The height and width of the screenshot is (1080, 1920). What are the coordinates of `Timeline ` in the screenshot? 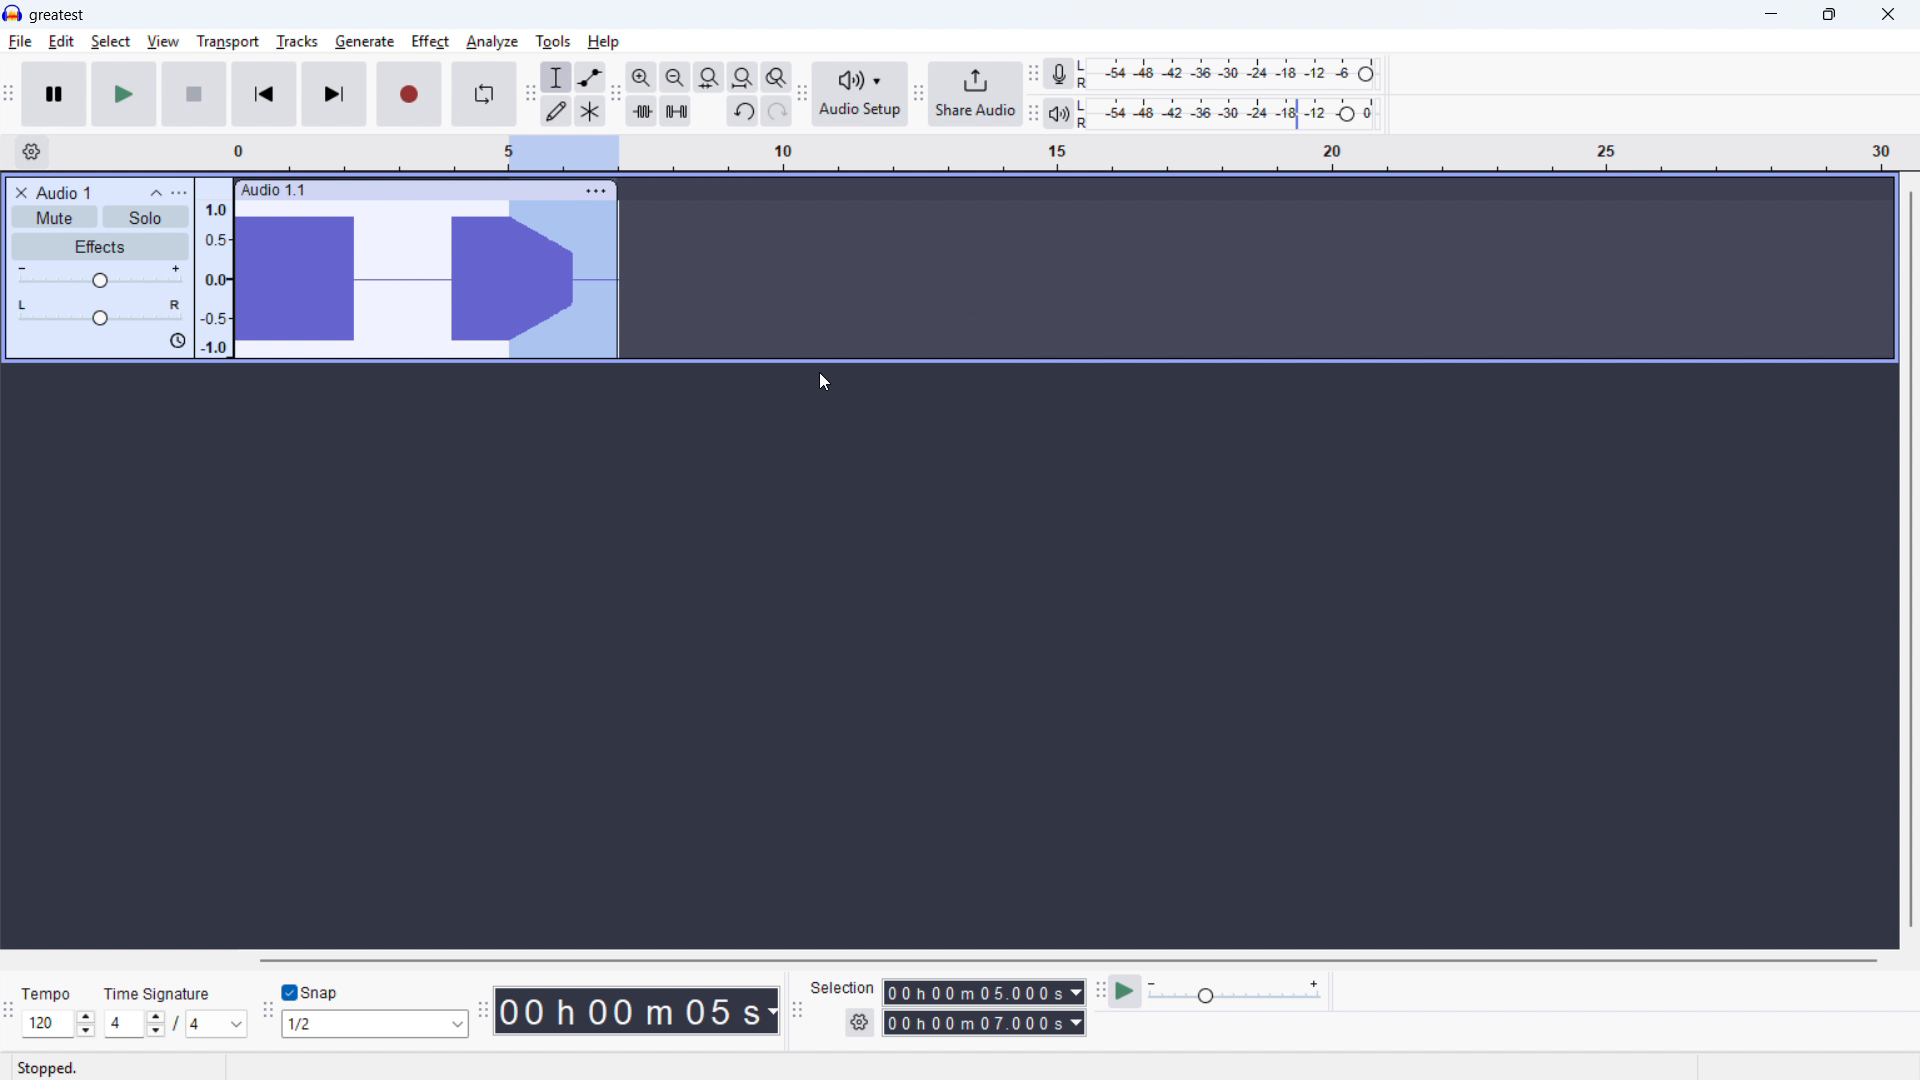 It's located at (1065, 154).